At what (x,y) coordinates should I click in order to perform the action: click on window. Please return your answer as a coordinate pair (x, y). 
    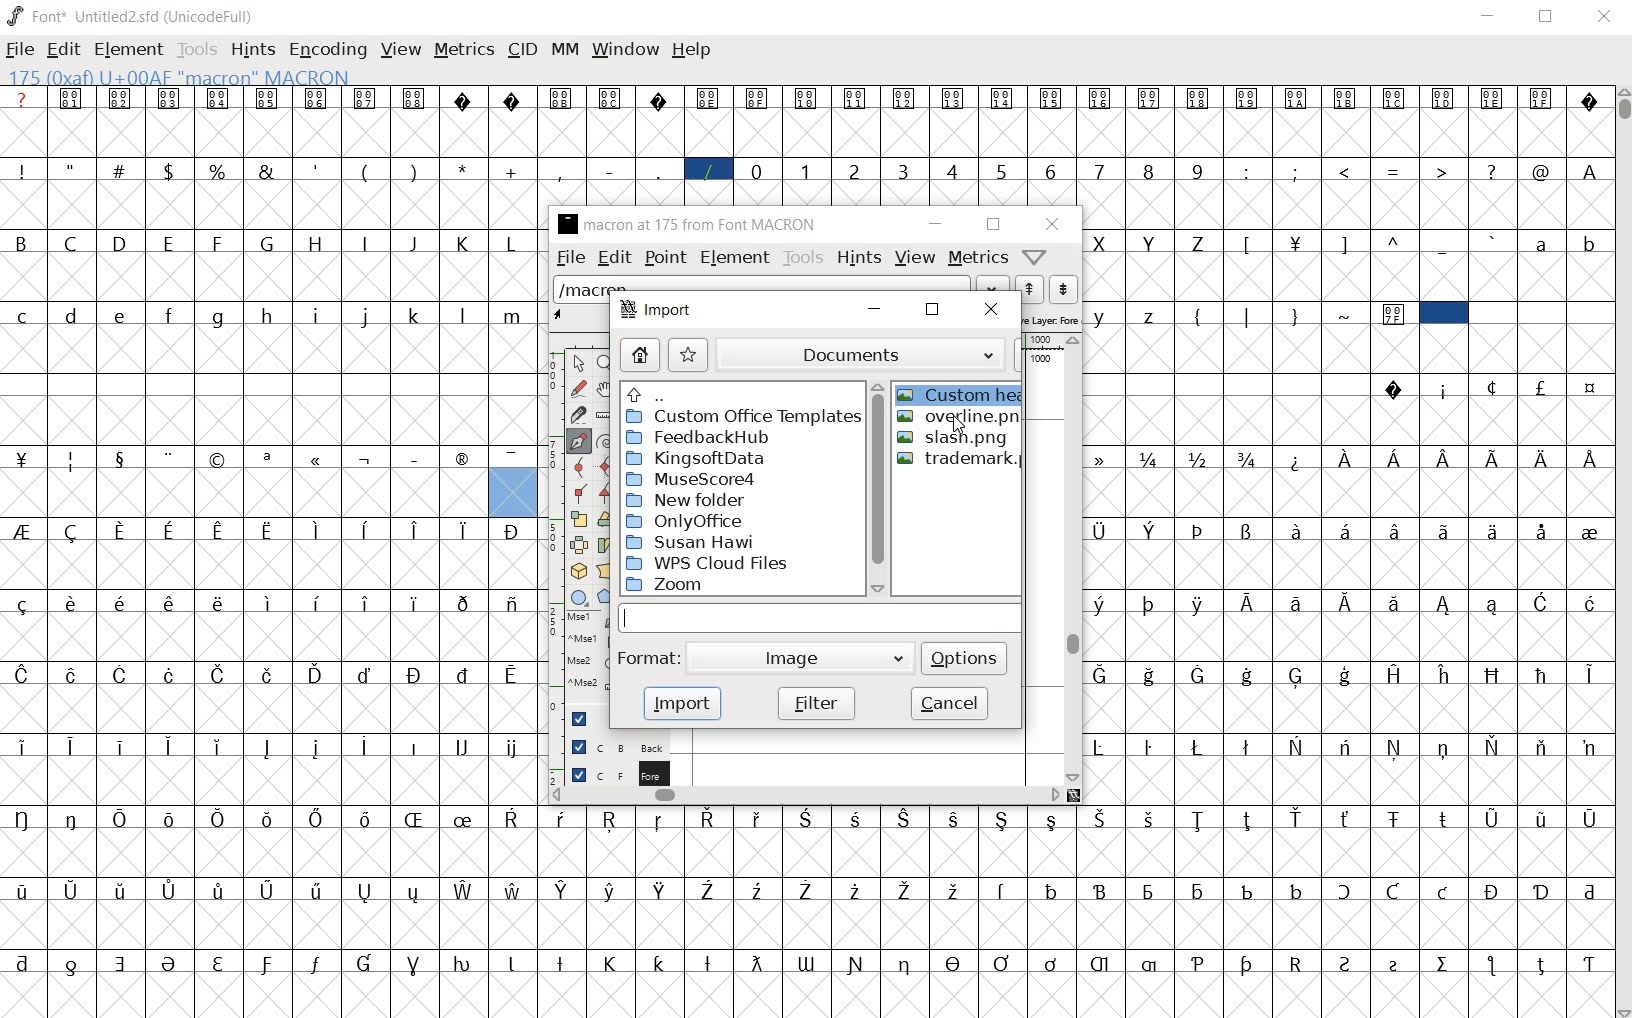
    Looking at the image, I should click on (625, 50).